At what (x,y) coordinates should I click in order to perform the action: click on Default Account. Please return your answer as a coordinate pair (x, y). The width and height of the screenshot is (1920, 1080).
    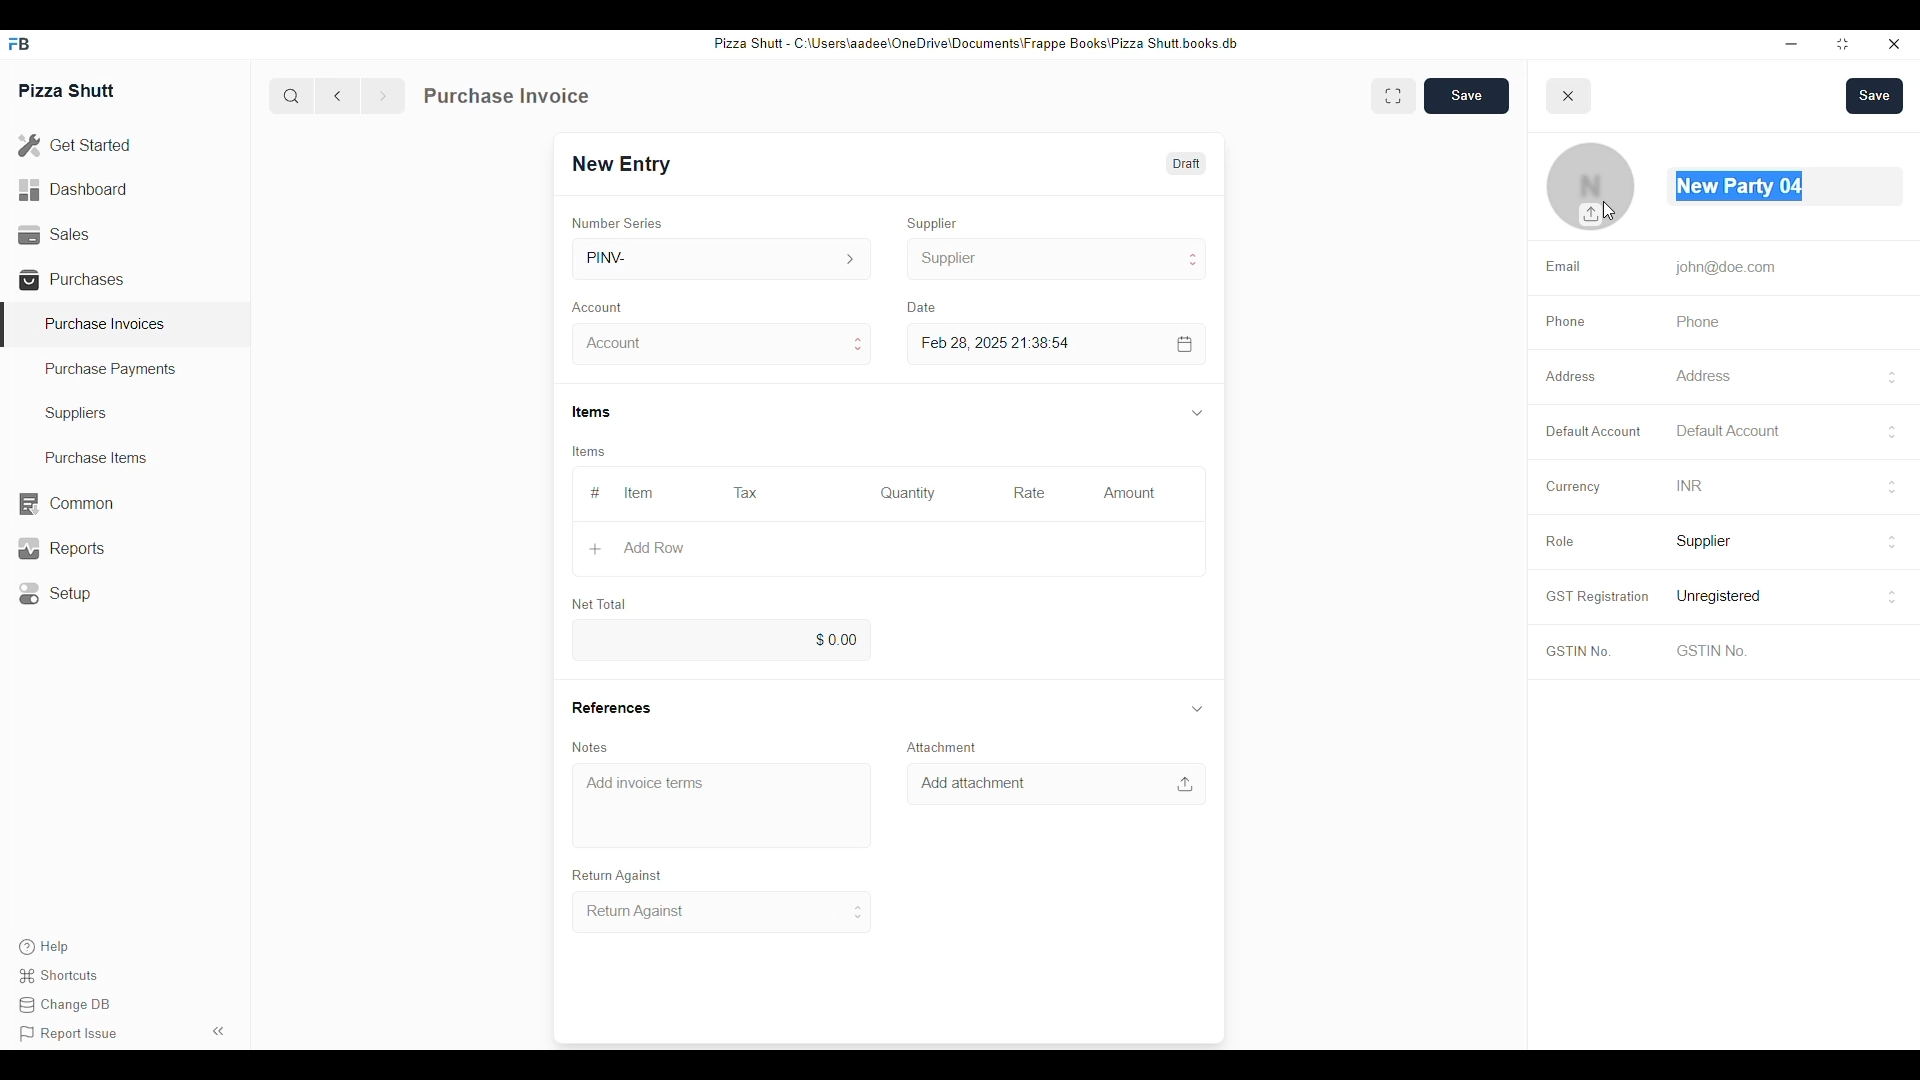
    Looking at the image, I should click on (1727, 430).